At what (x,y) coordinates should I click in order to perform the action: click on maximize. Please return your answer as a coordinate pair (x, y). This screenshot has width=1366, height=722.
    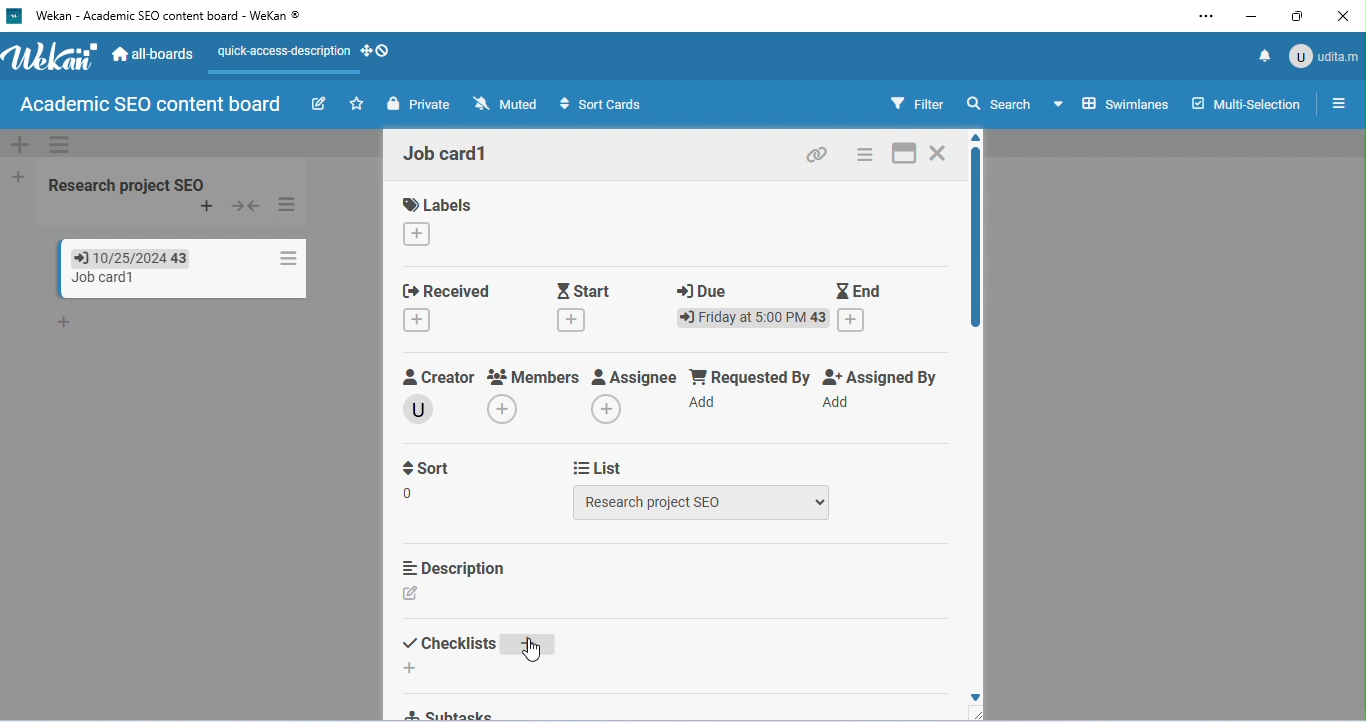
    Looking at the image, I should click on (1297, 16).